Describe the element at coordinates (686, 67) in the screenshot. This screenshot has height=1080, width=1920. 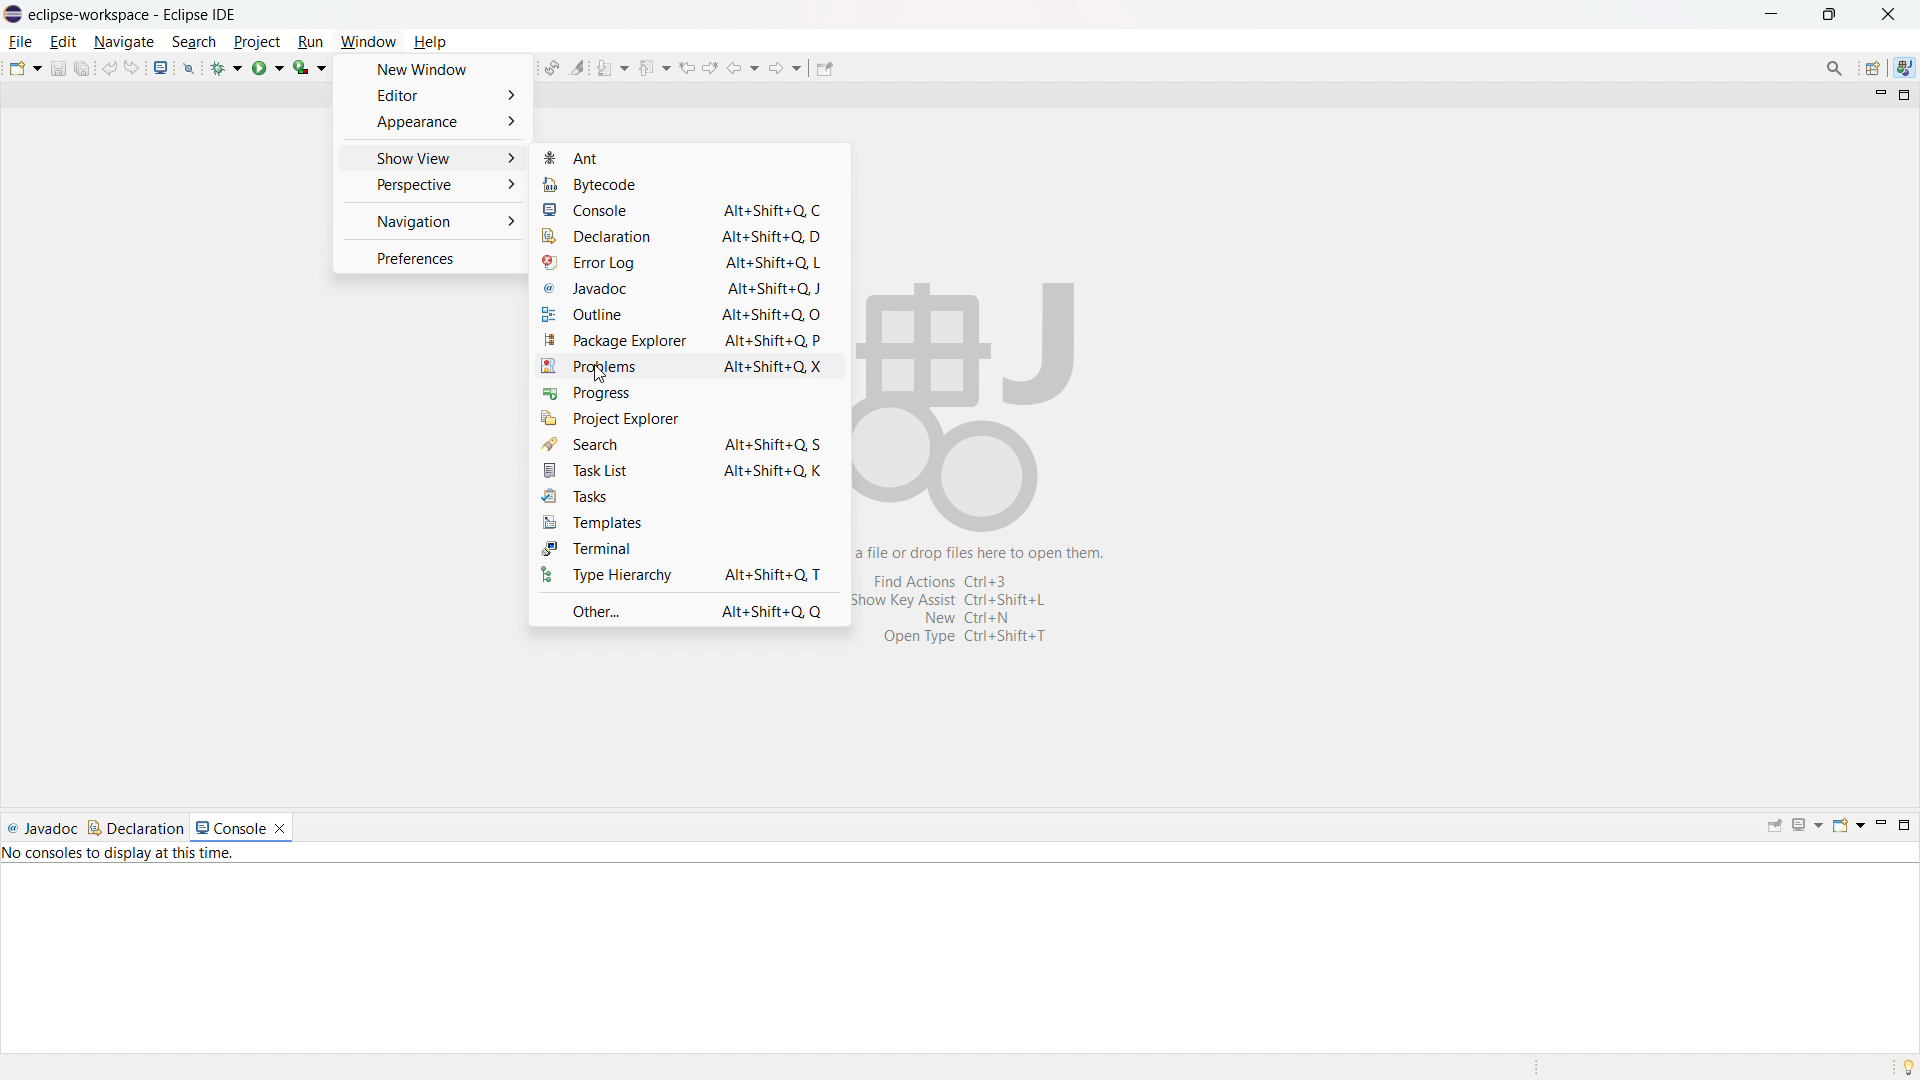
I see `view previous location` at that location.